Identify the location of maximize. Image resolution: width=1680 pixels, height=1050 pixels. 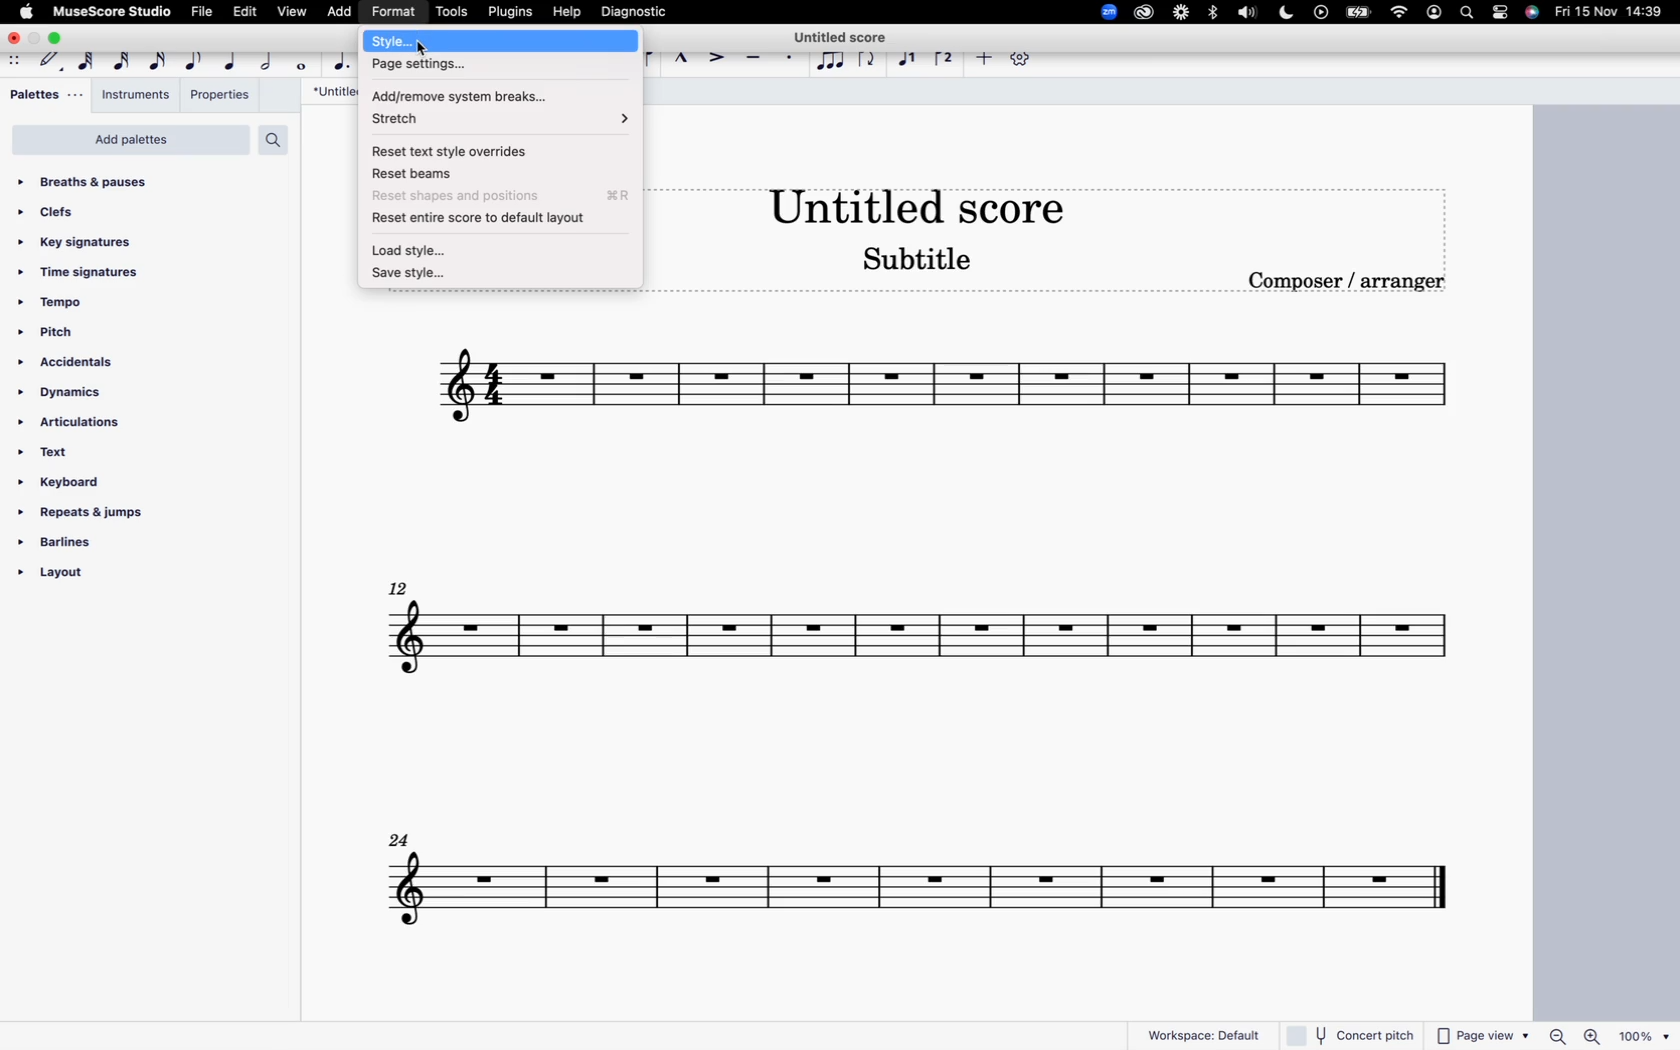
(57, 40).